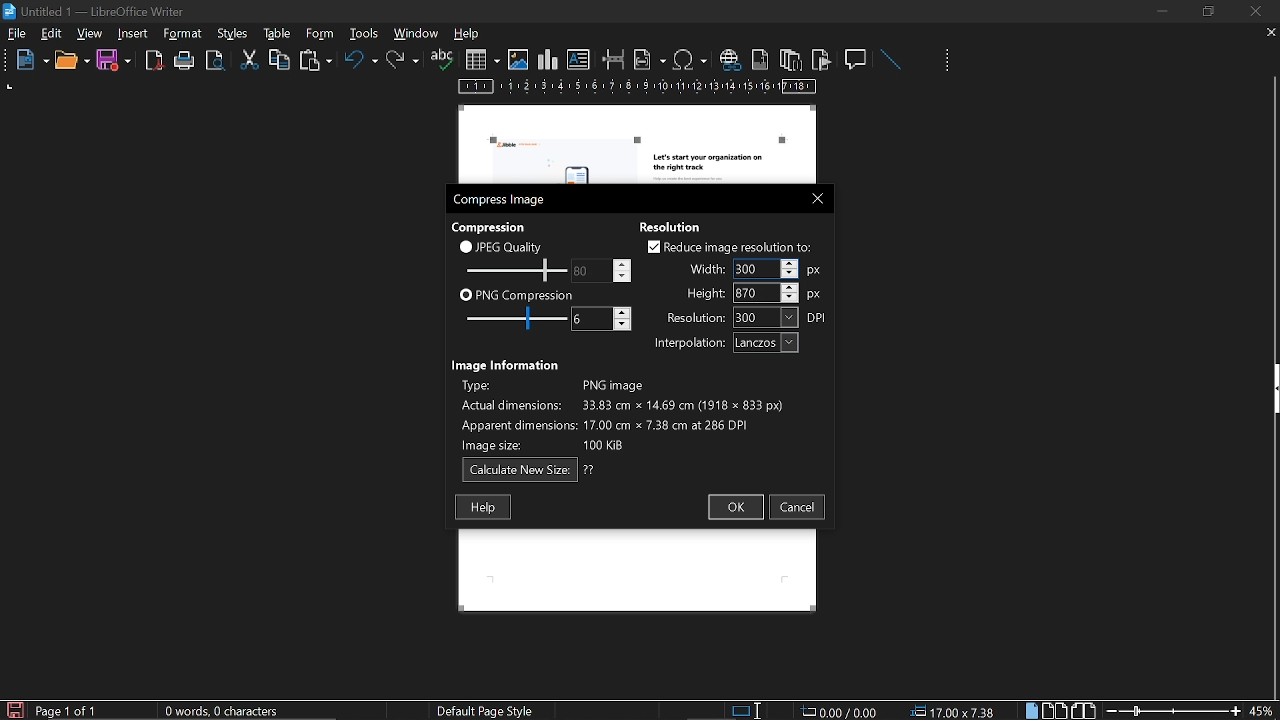  What do you see at coordinates (97, 10) in the screenshot?
I see `current window` at bounding box center [97, 10].